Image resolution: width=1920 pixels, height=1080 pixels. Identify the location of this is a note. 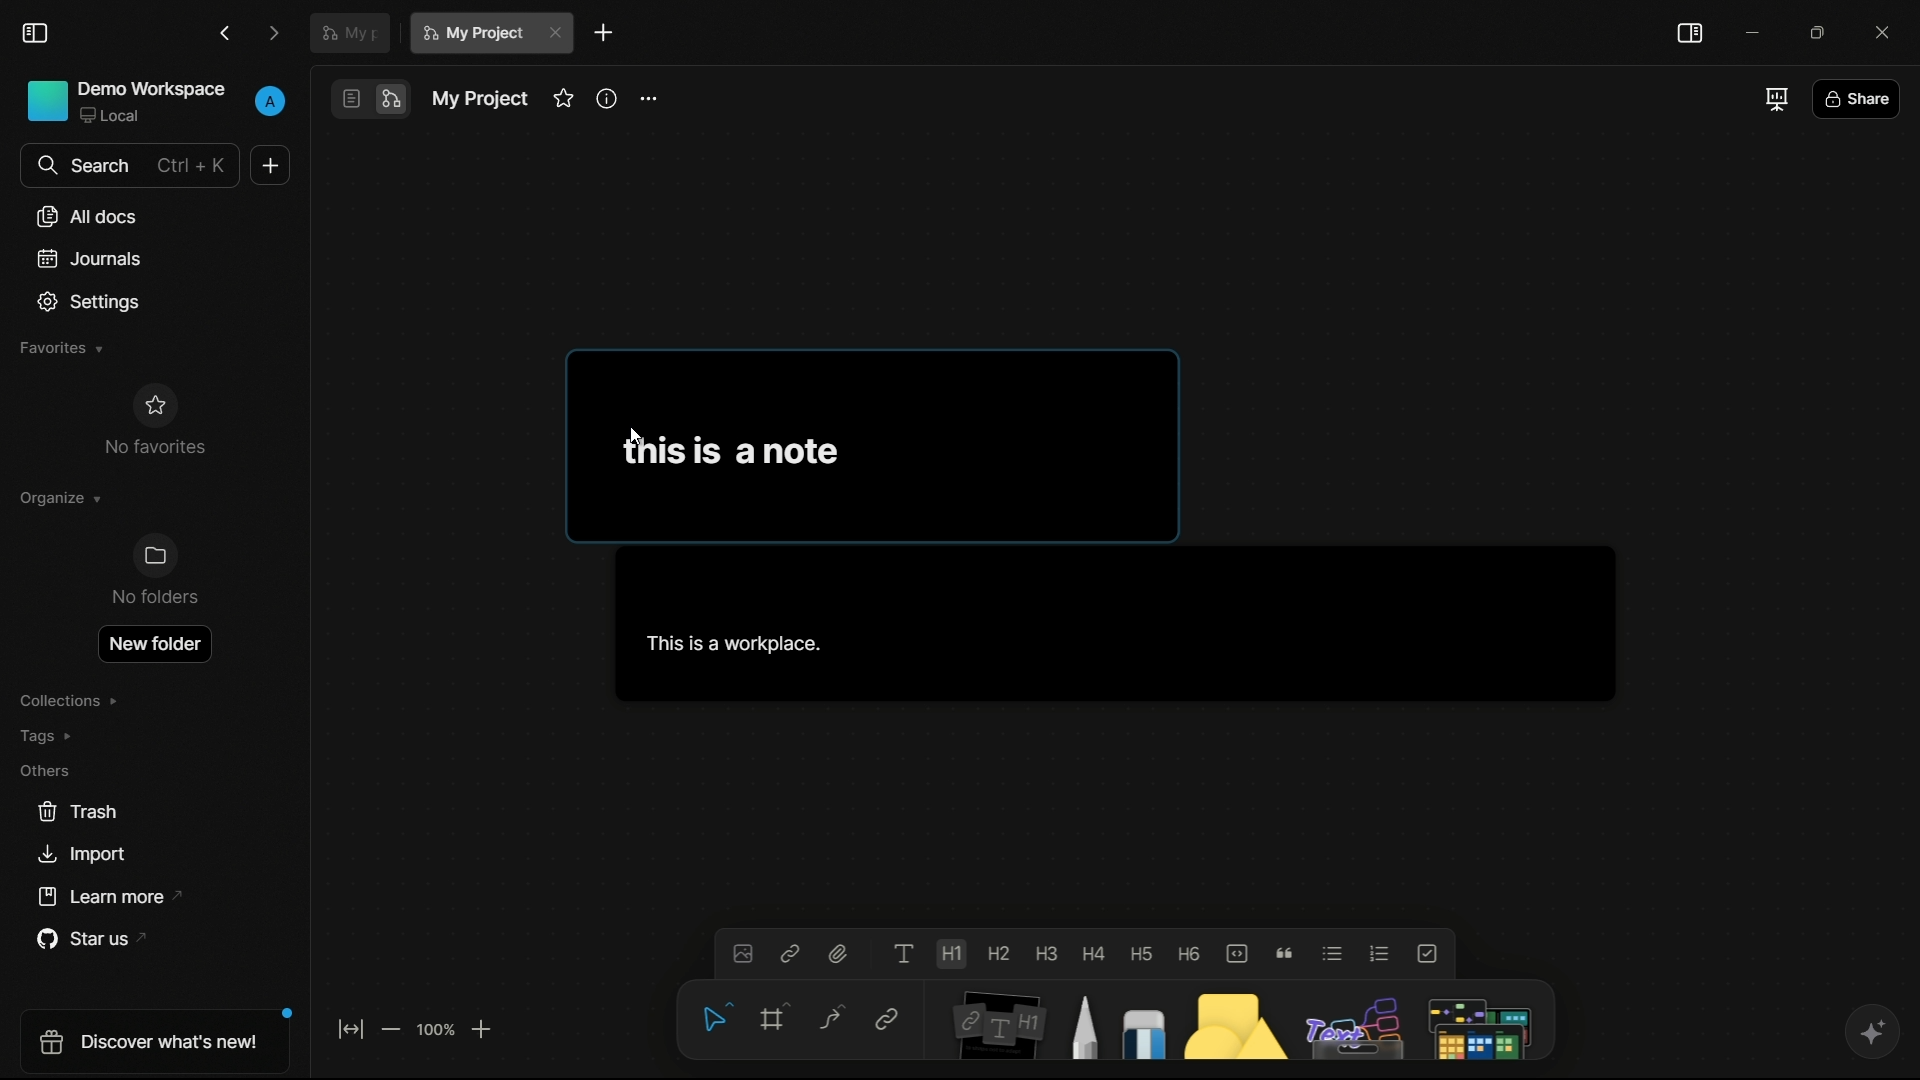
(731, 447).